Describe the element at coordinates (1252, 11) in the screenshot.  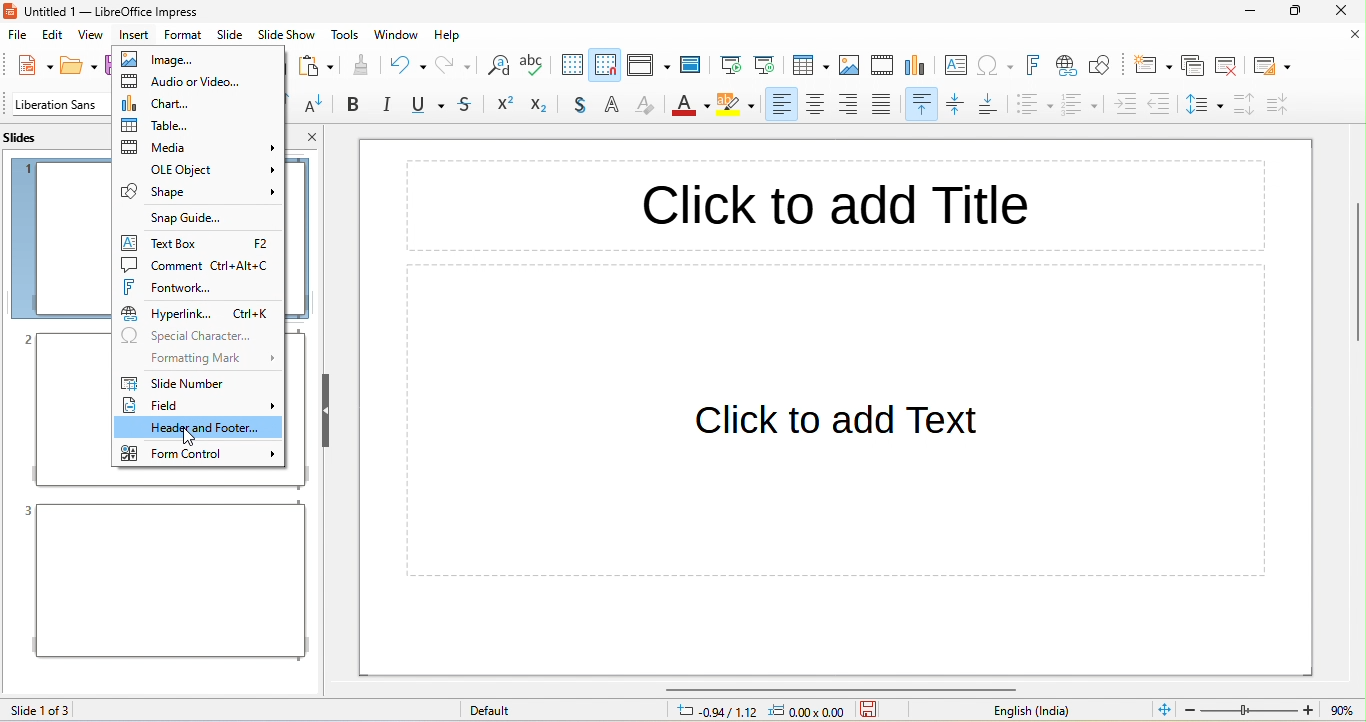
I see `minimizee` at that location.